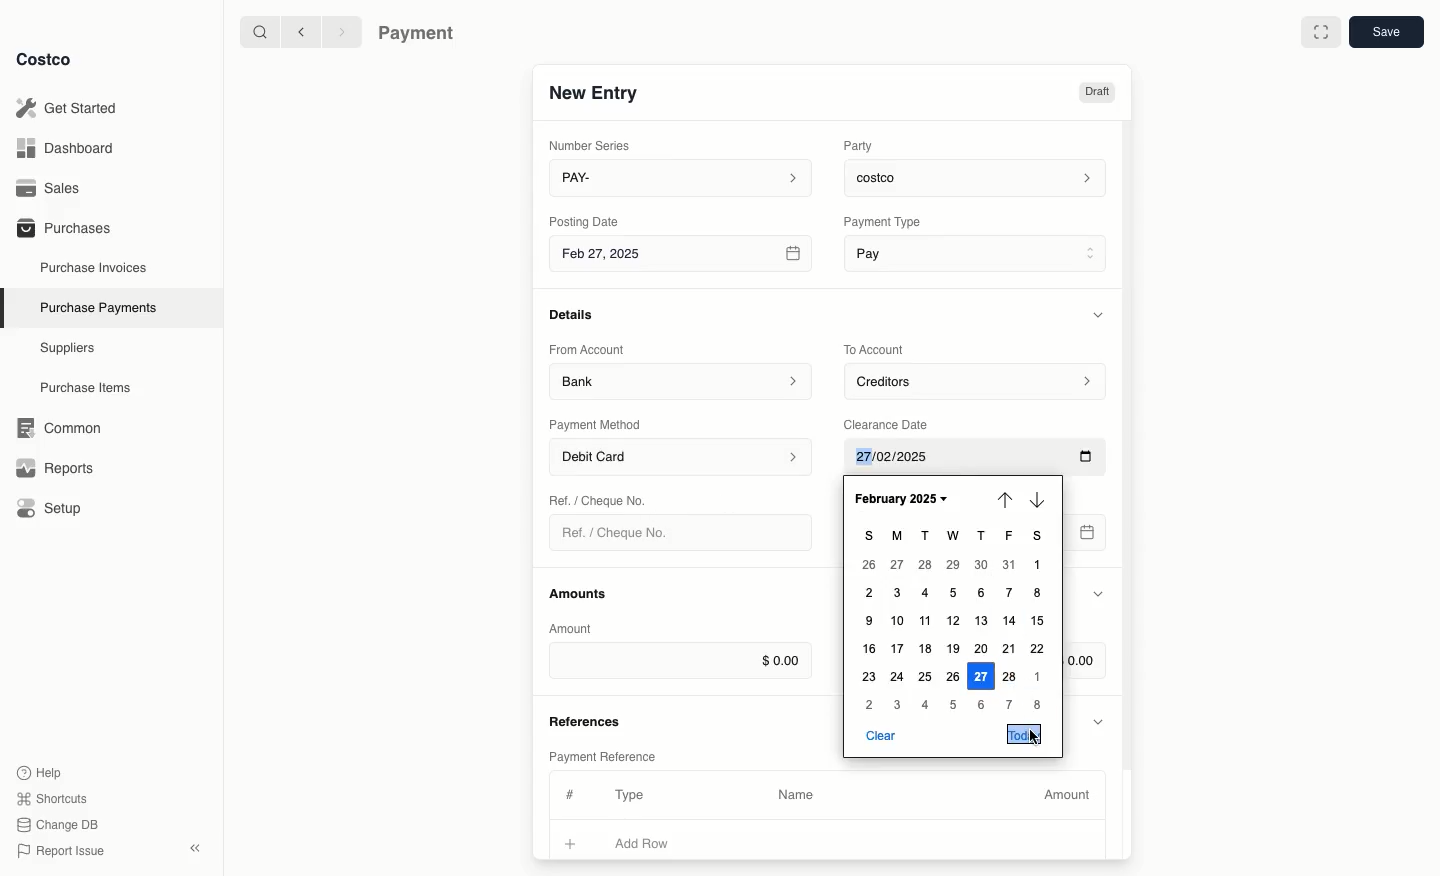 This screenshot has width=1440, height=876. I want to click on collapse, so click(194, 848).